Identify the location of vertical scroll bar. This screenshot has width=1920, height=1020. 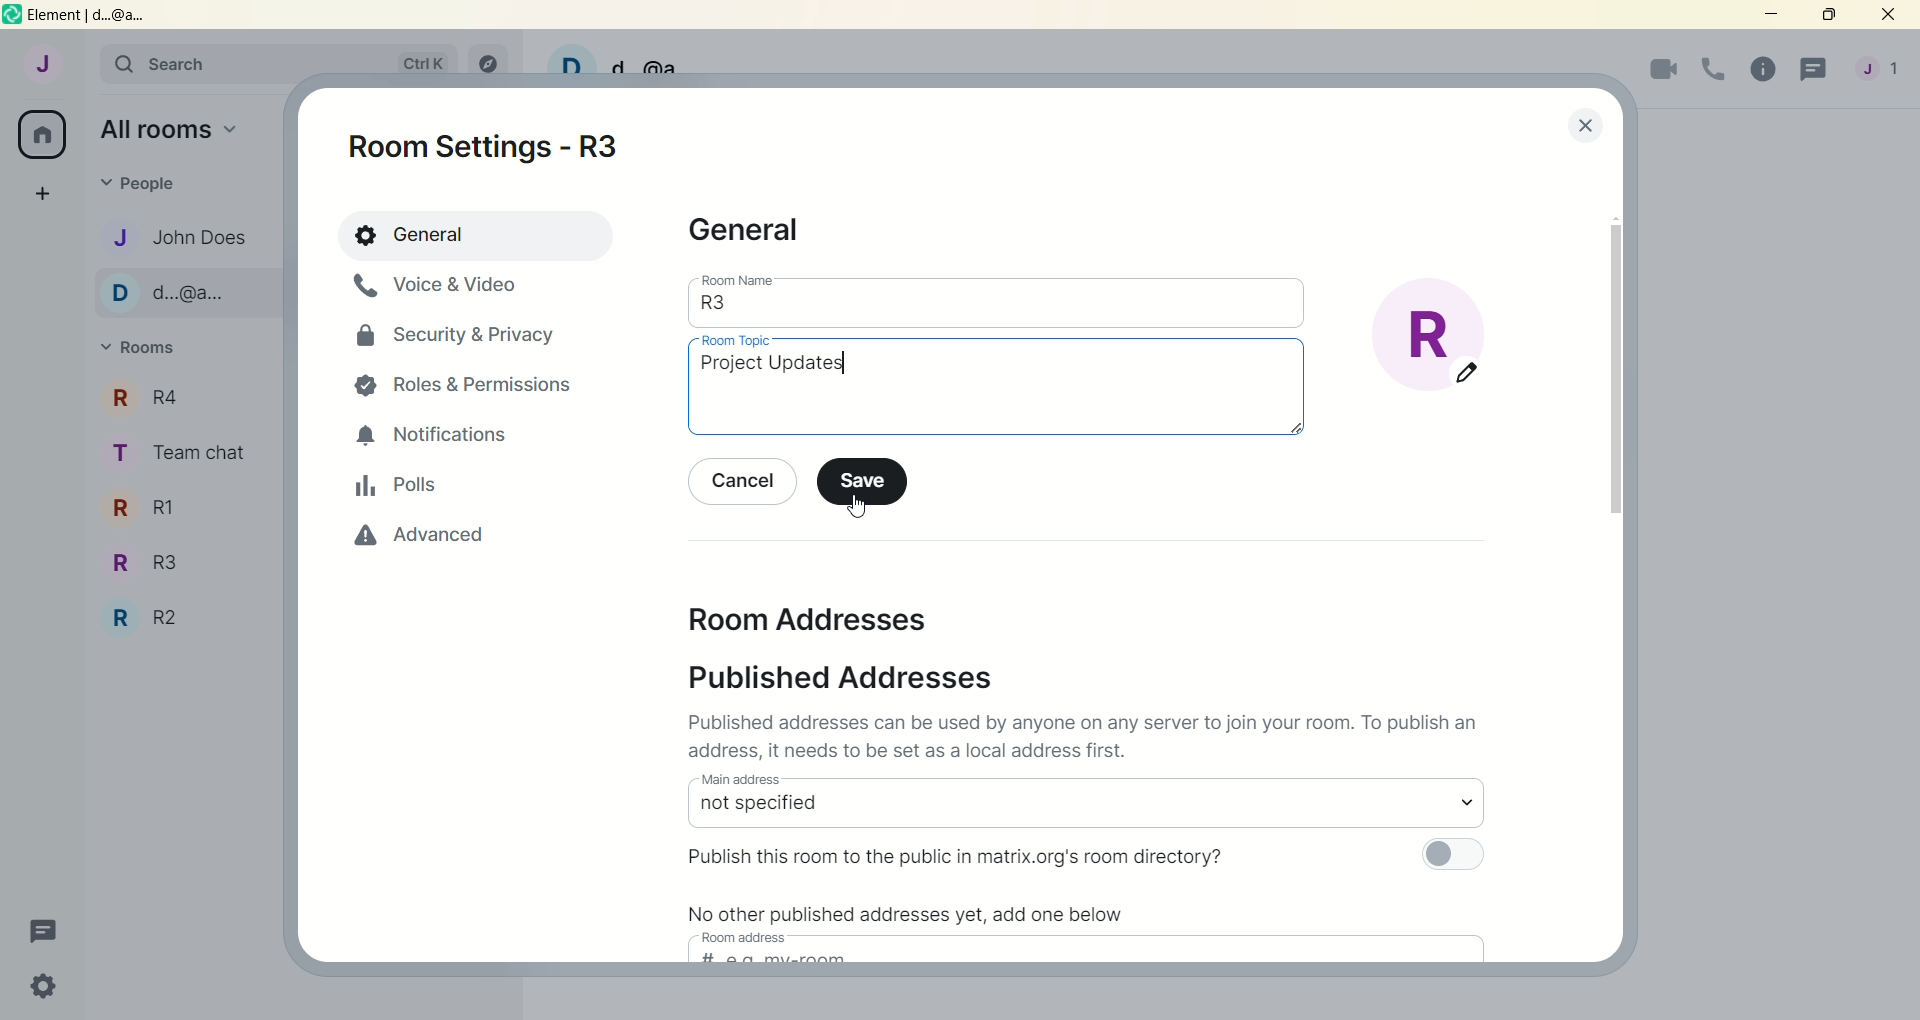
(1611, 371).